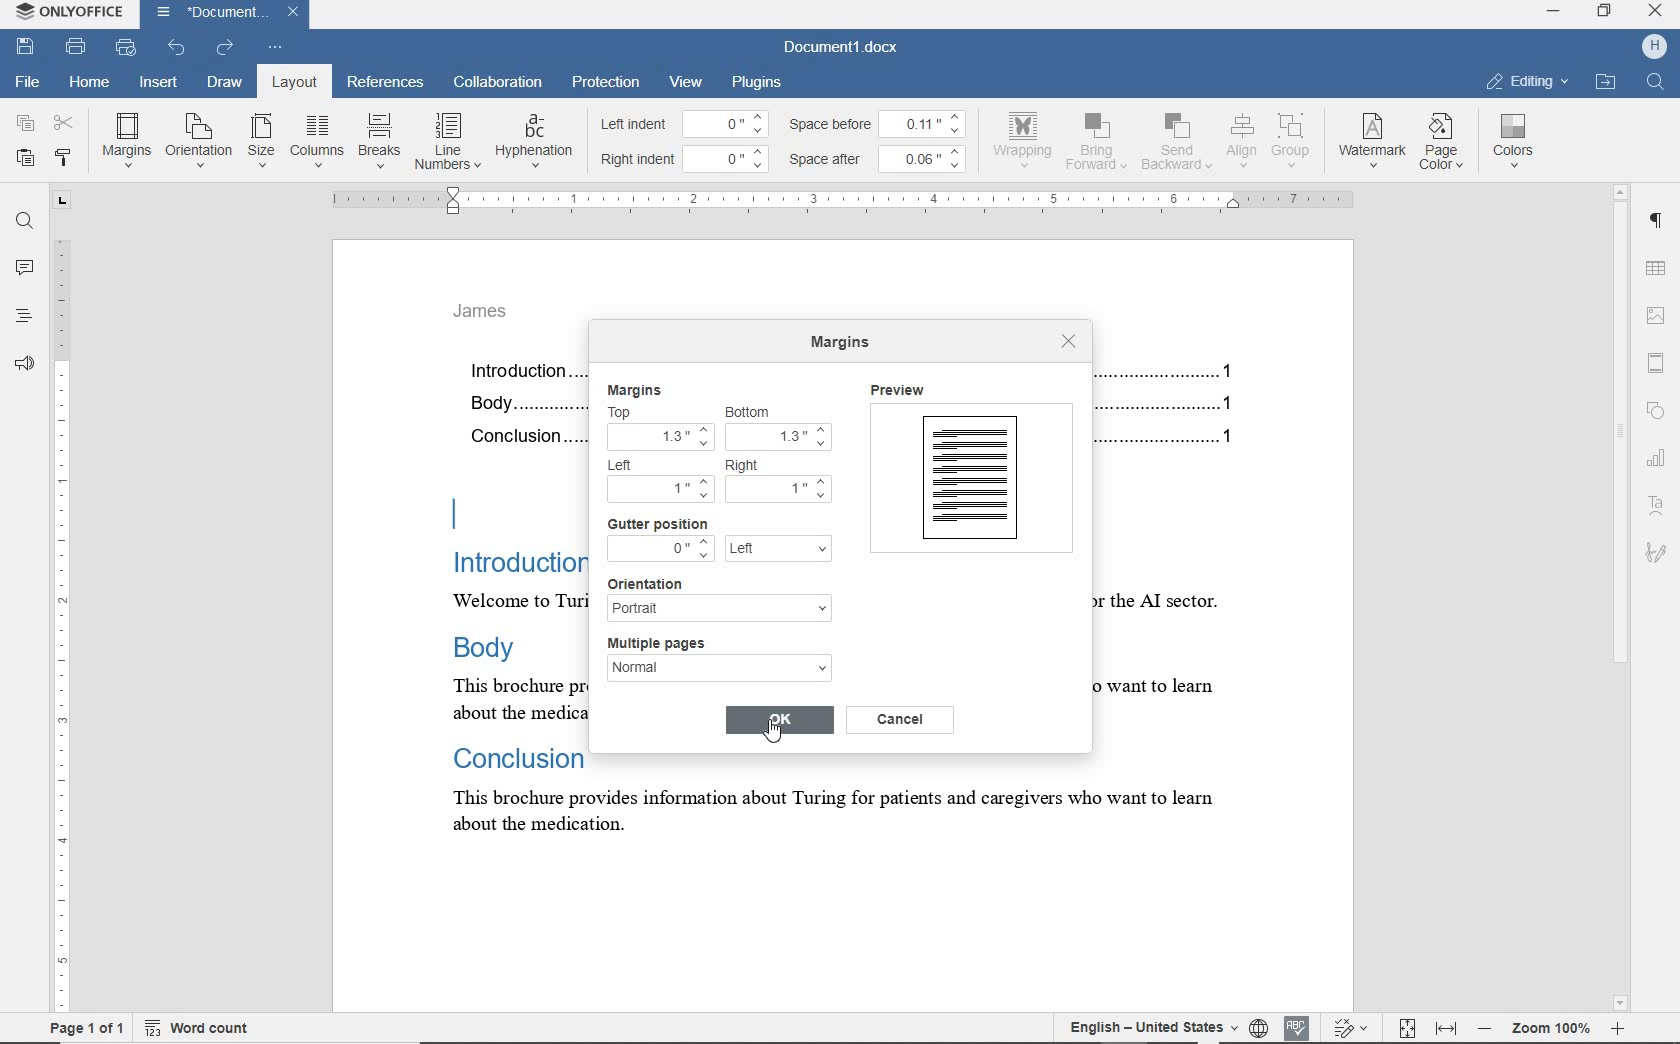  Describe the element at coordinates (25, 45) in the screenshot. I see `save` at that location.